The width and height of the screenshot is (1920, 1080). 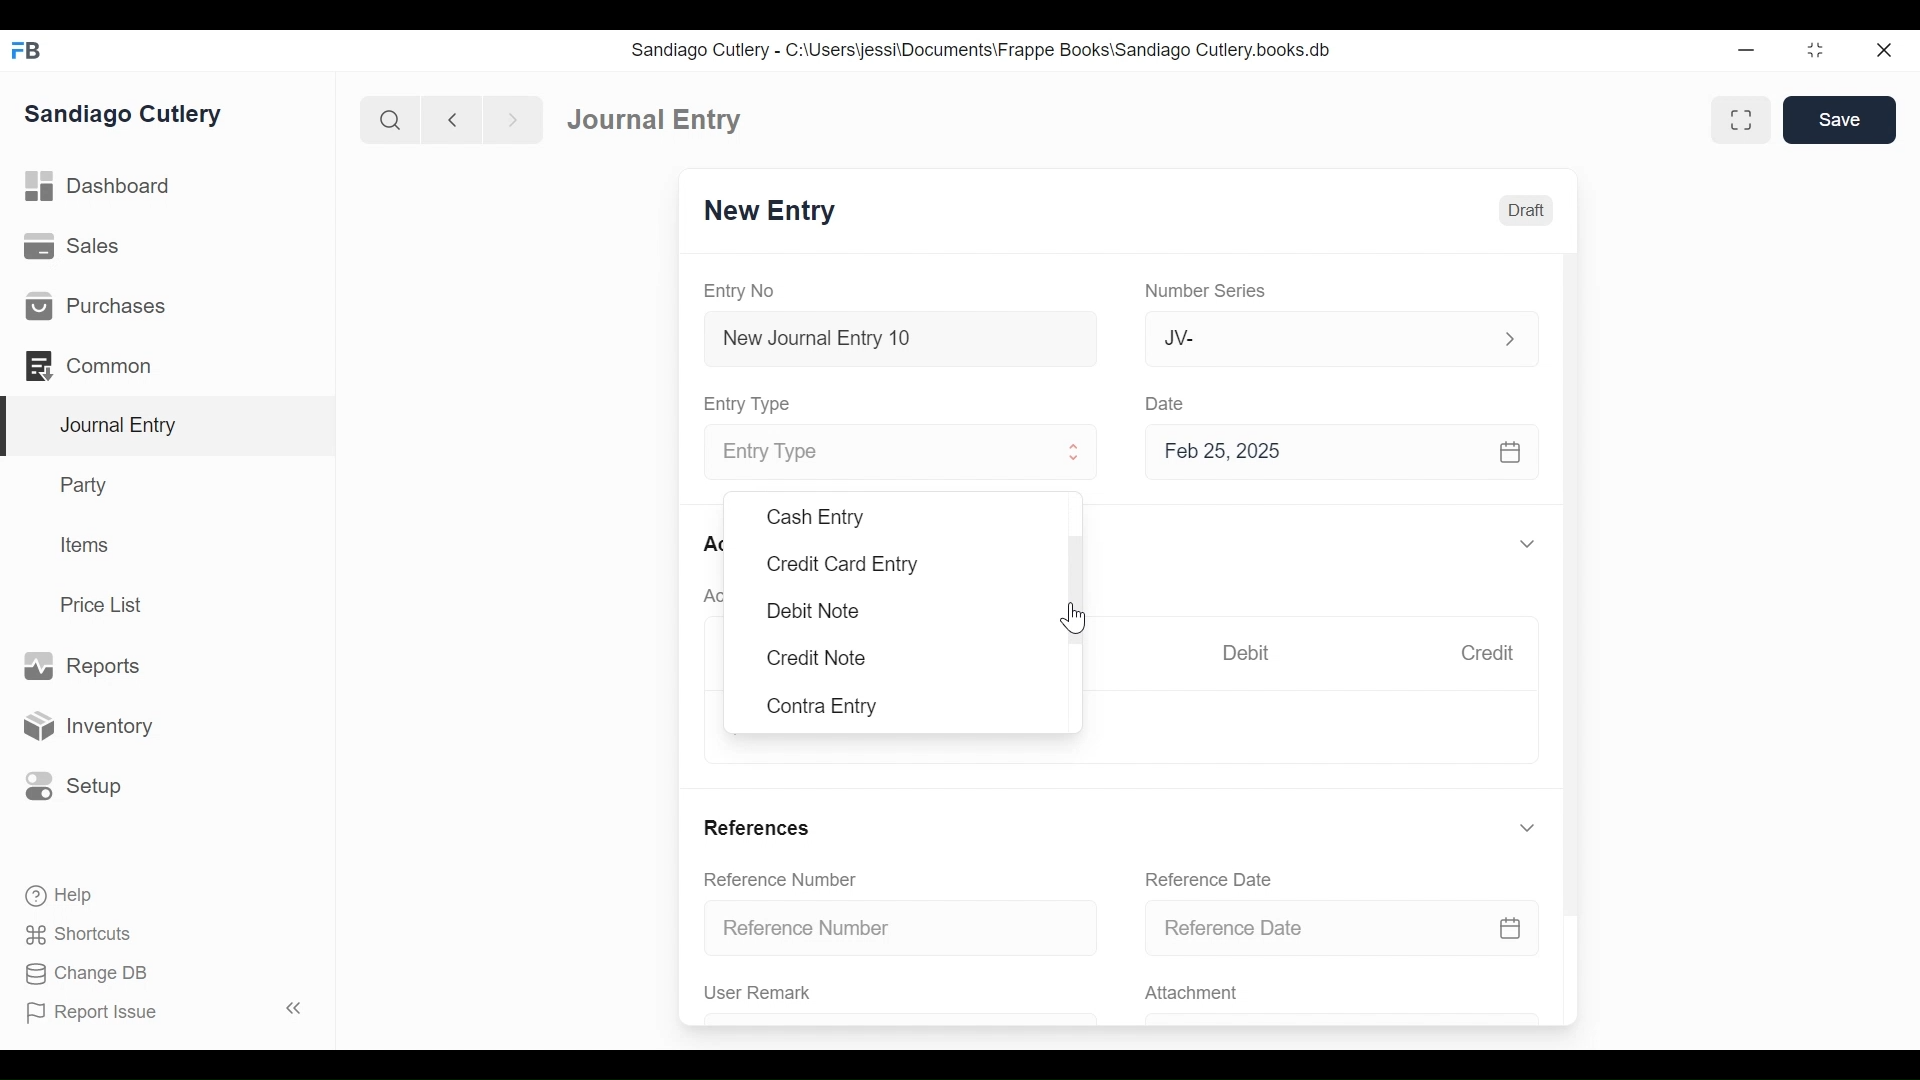 I want to click on References, so click(x=760, y=826).